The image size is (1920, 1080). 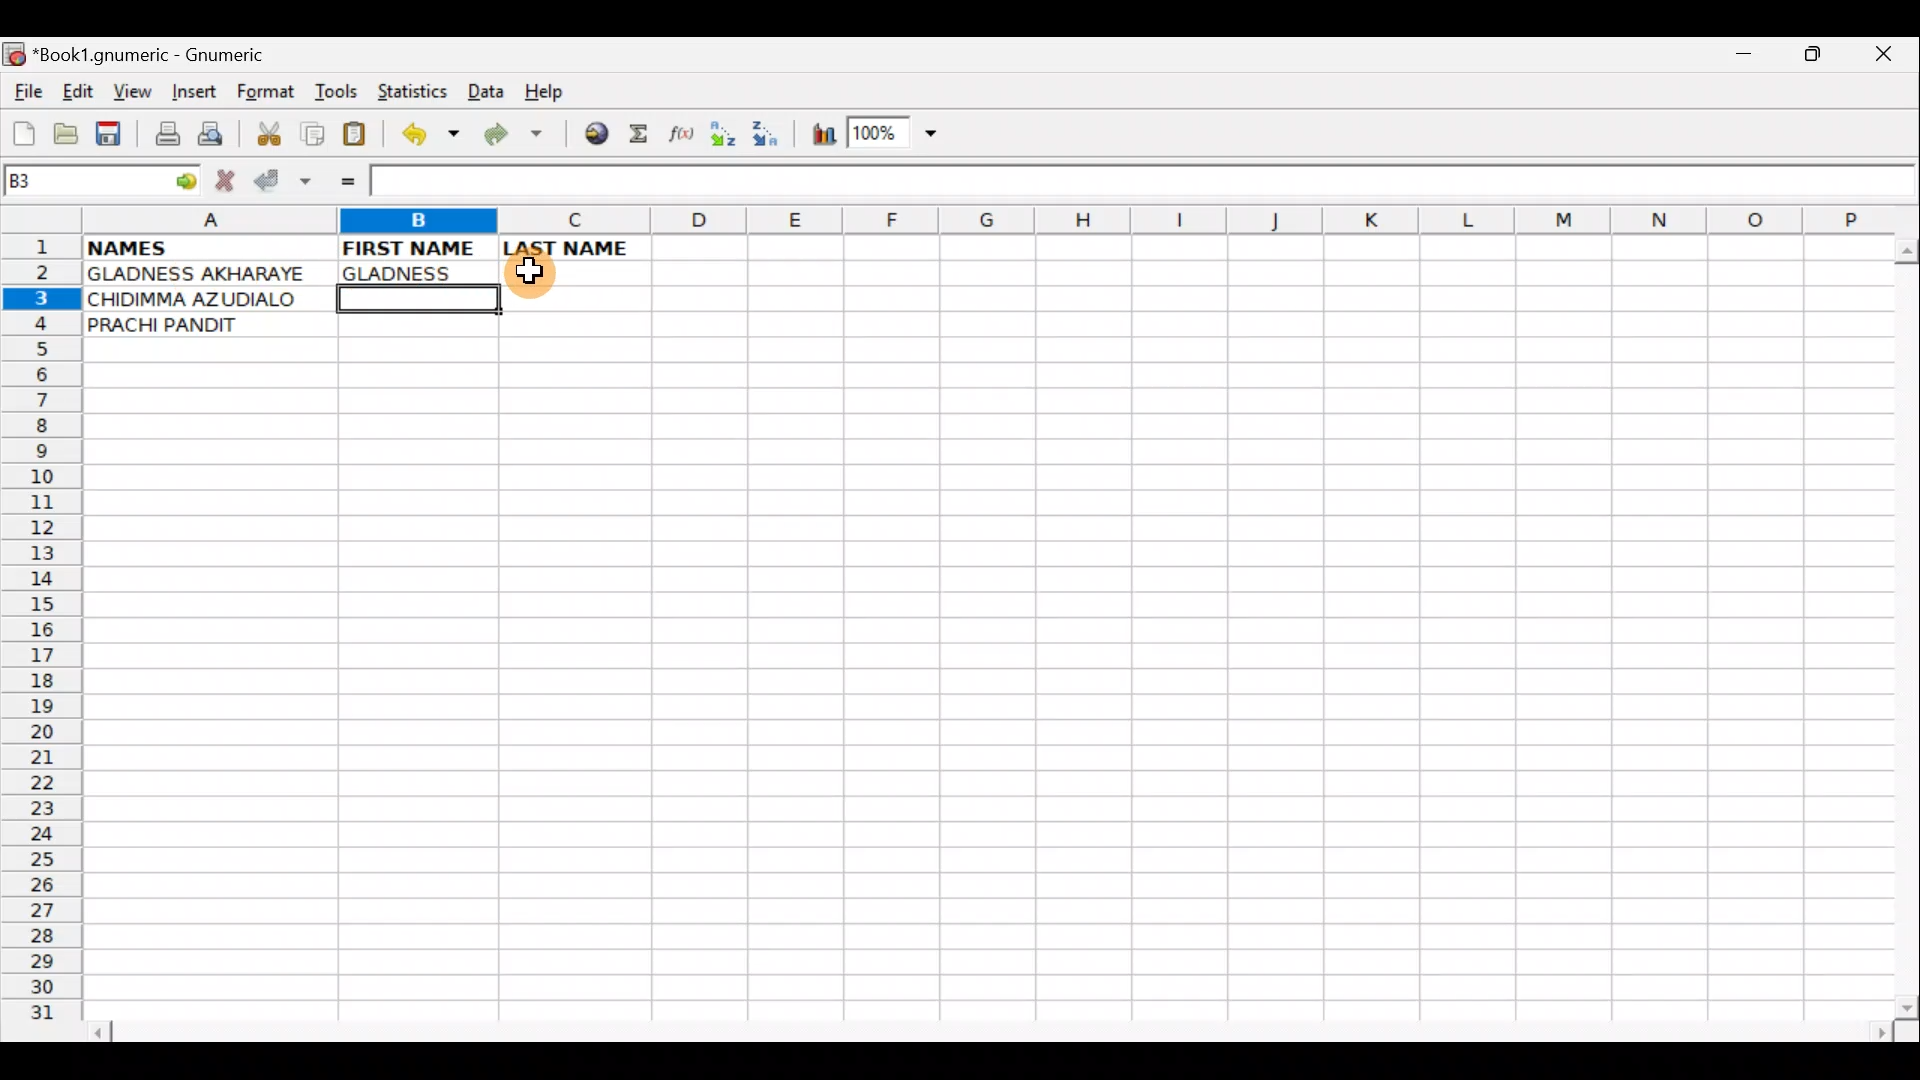 I want to click on go to, so click(x=184, y=178).